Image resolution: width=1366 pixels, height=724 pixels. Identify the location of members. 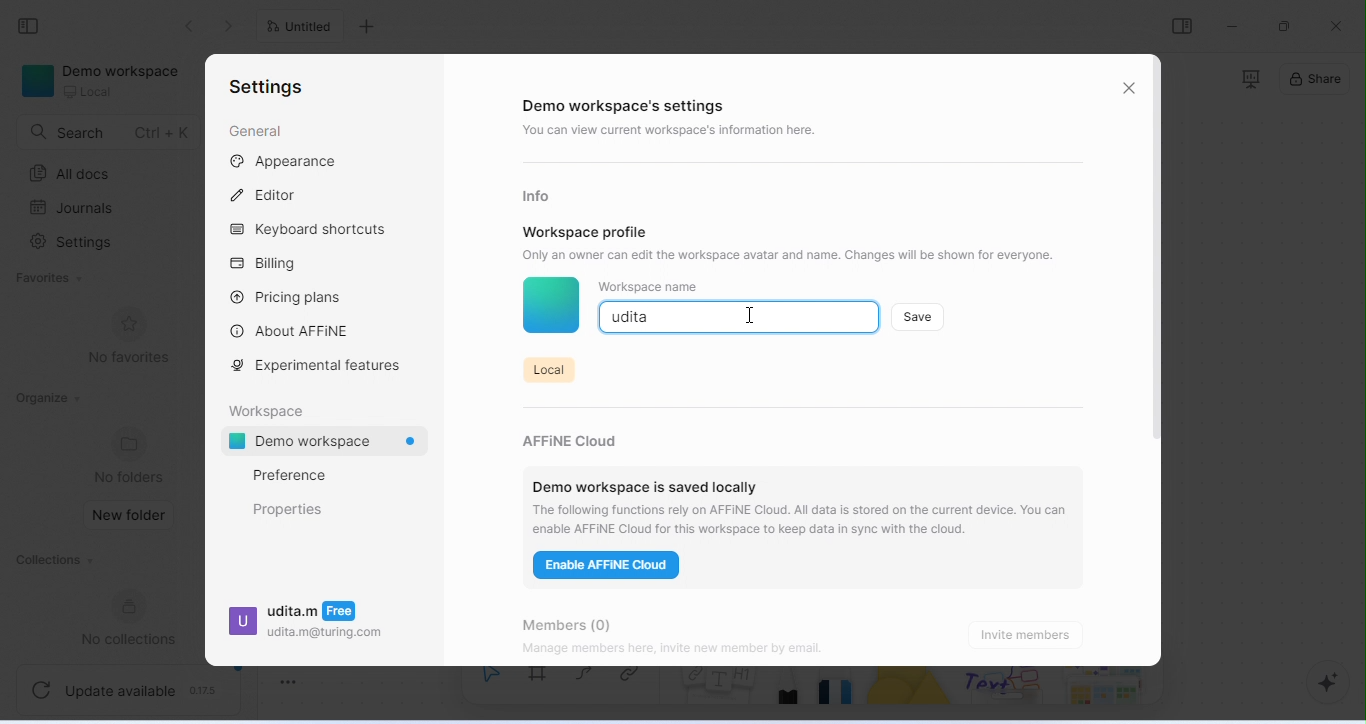
(581, 621).